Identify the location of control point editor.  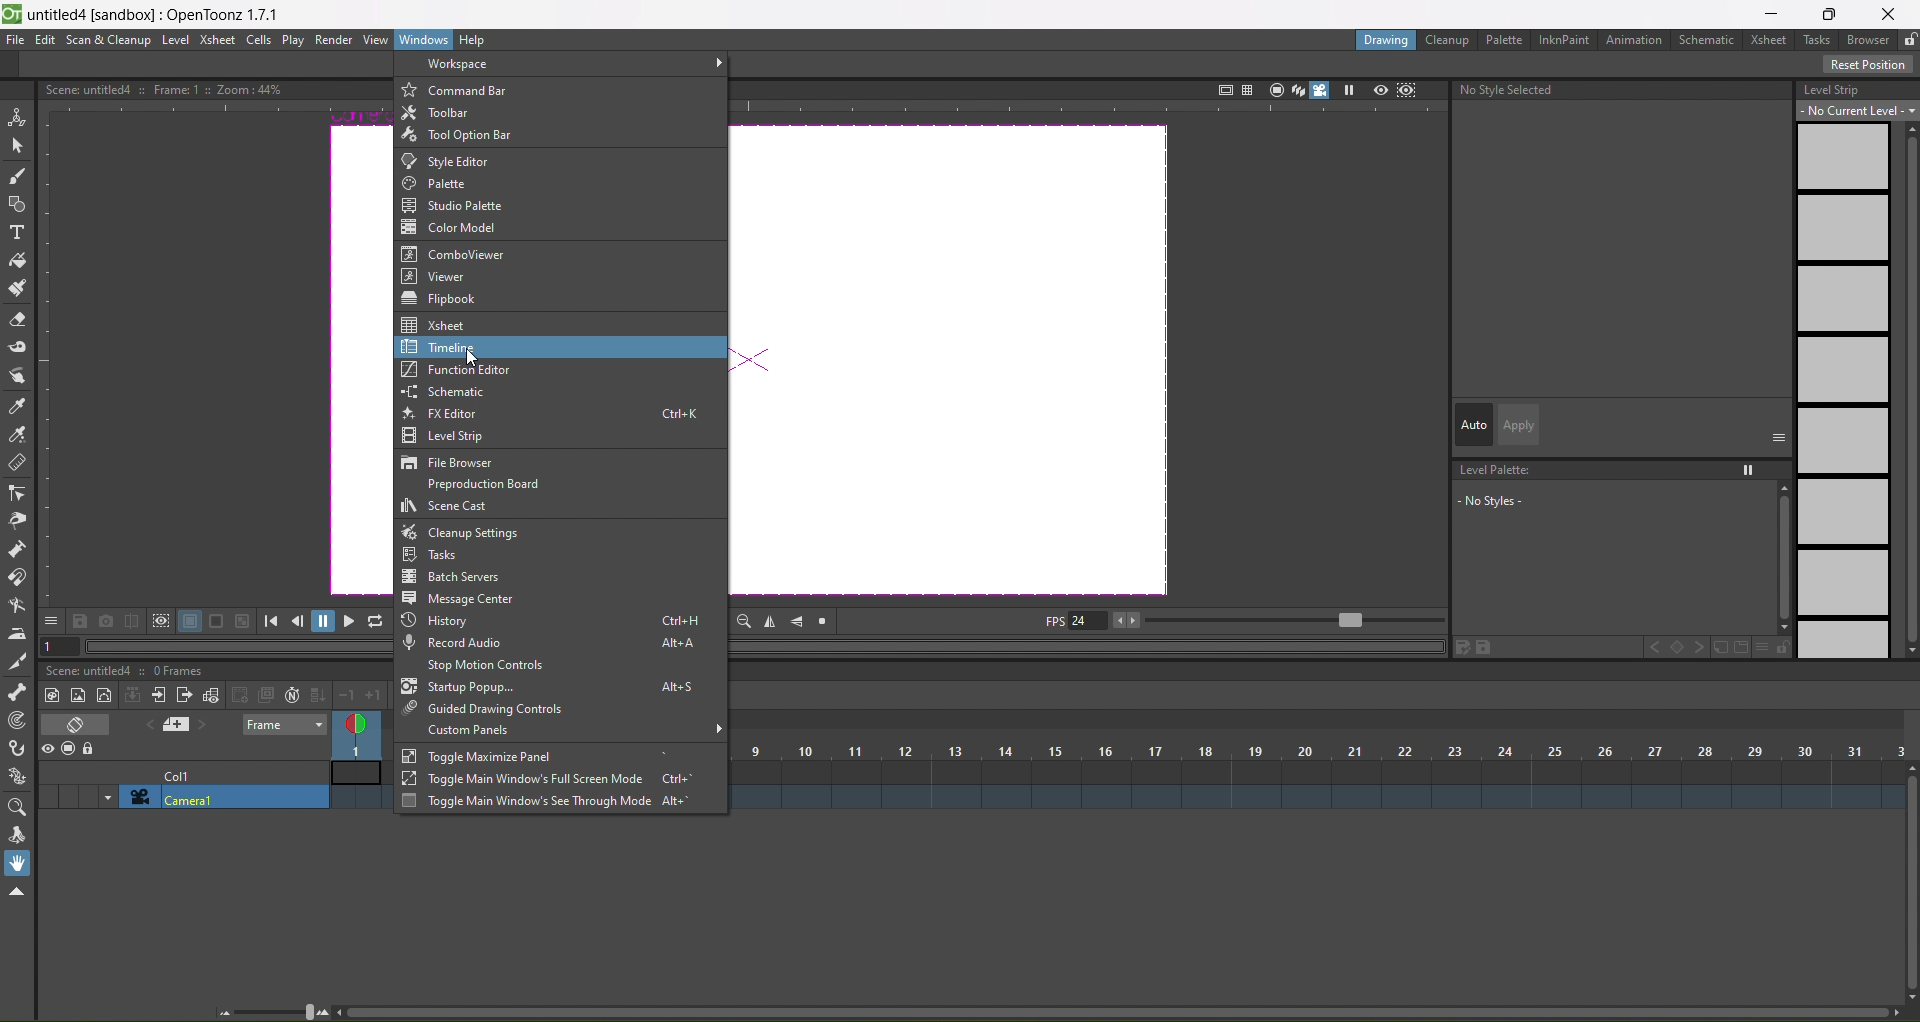
(17, 493).